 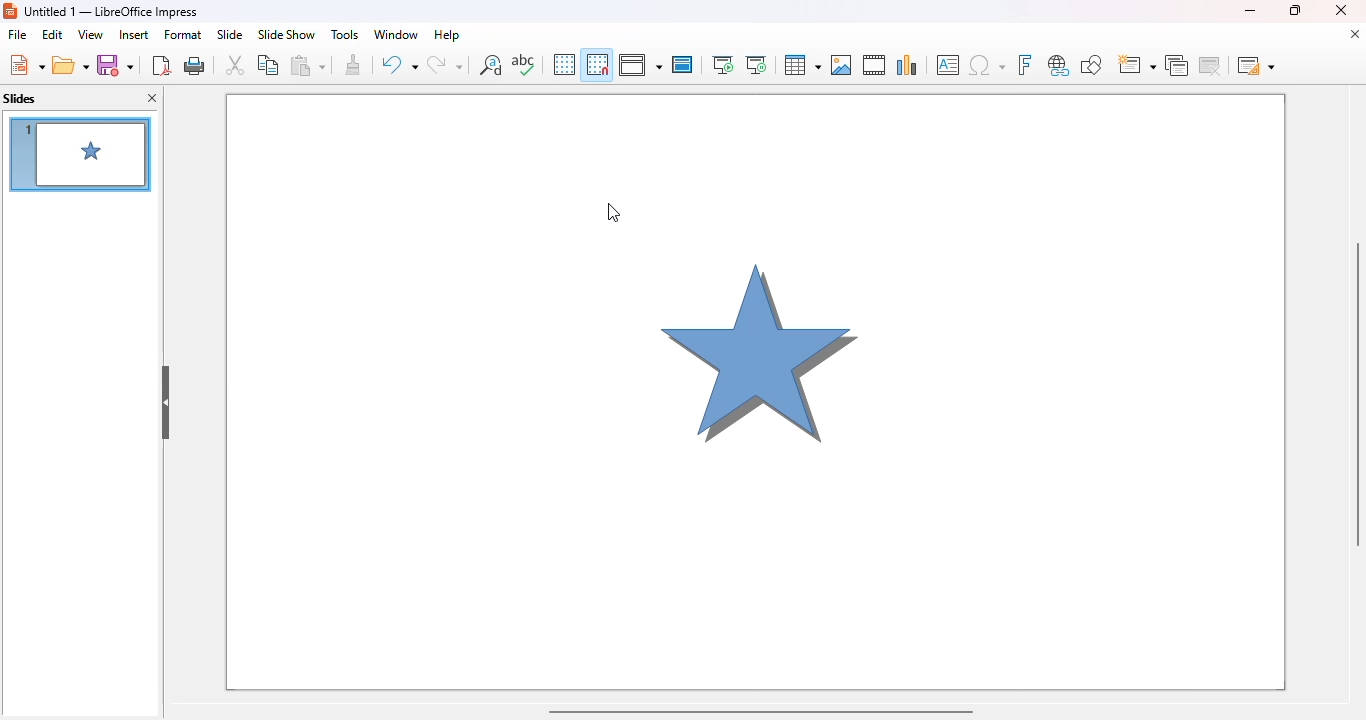 I want to click on spelling, so click(x=524, y=64).